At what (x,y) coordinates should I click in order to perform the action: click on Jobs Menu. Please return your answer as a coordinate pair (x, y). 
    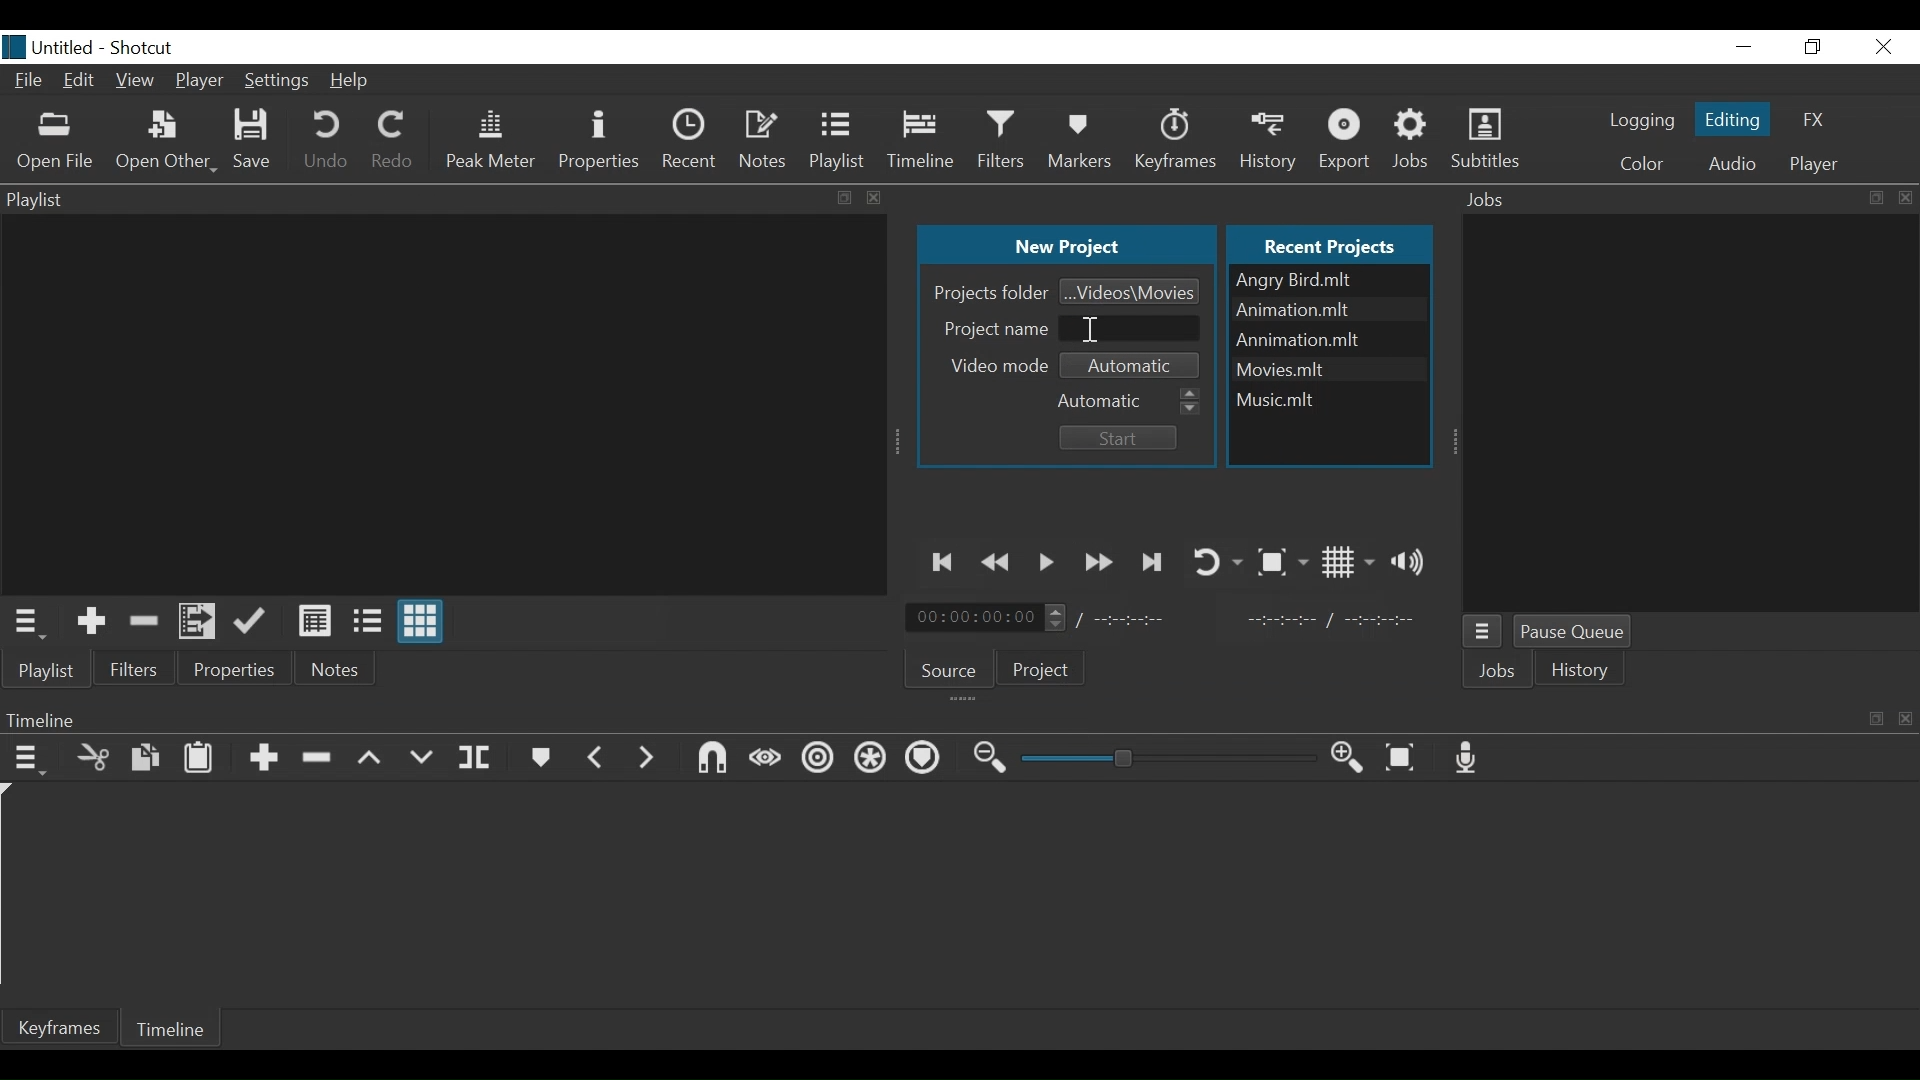
    Looking at the image, I should click on (1485, 634).